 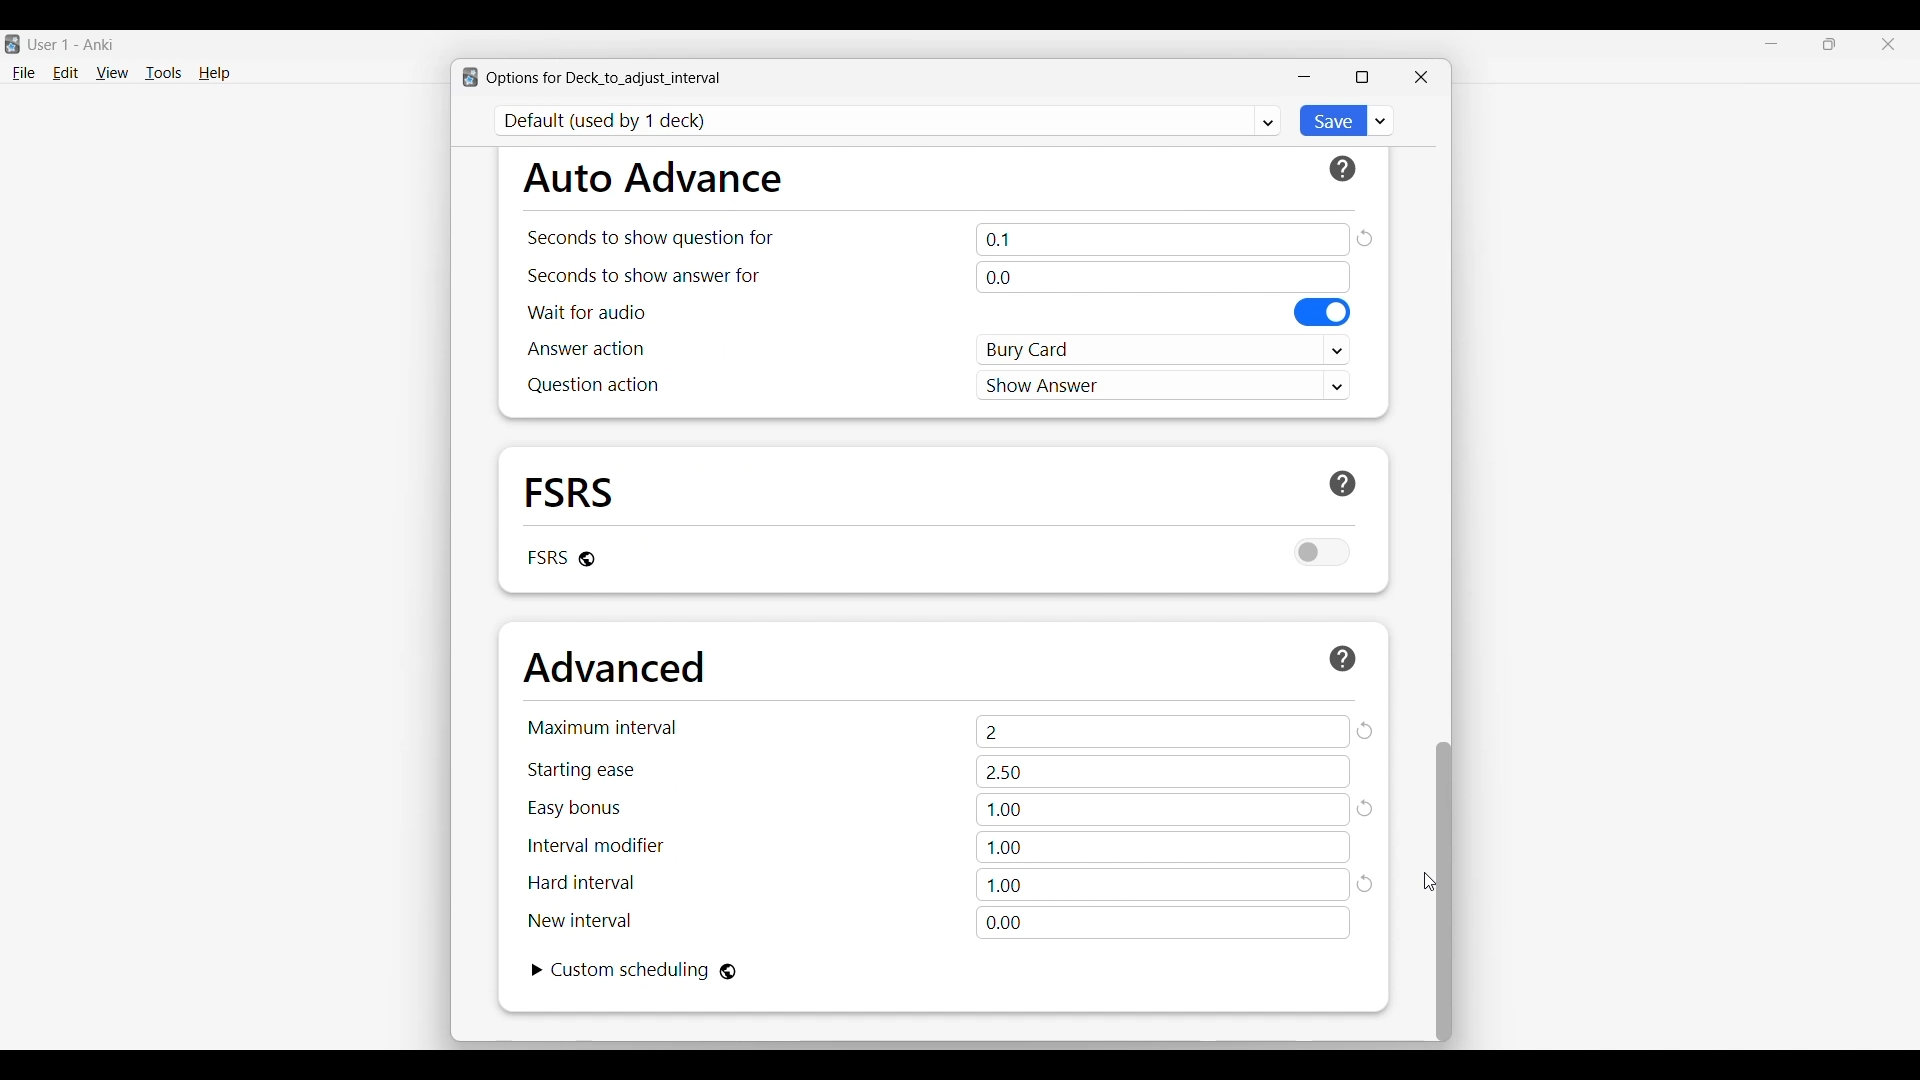 I want to click on Minimize, so click(x=1772, y=44).